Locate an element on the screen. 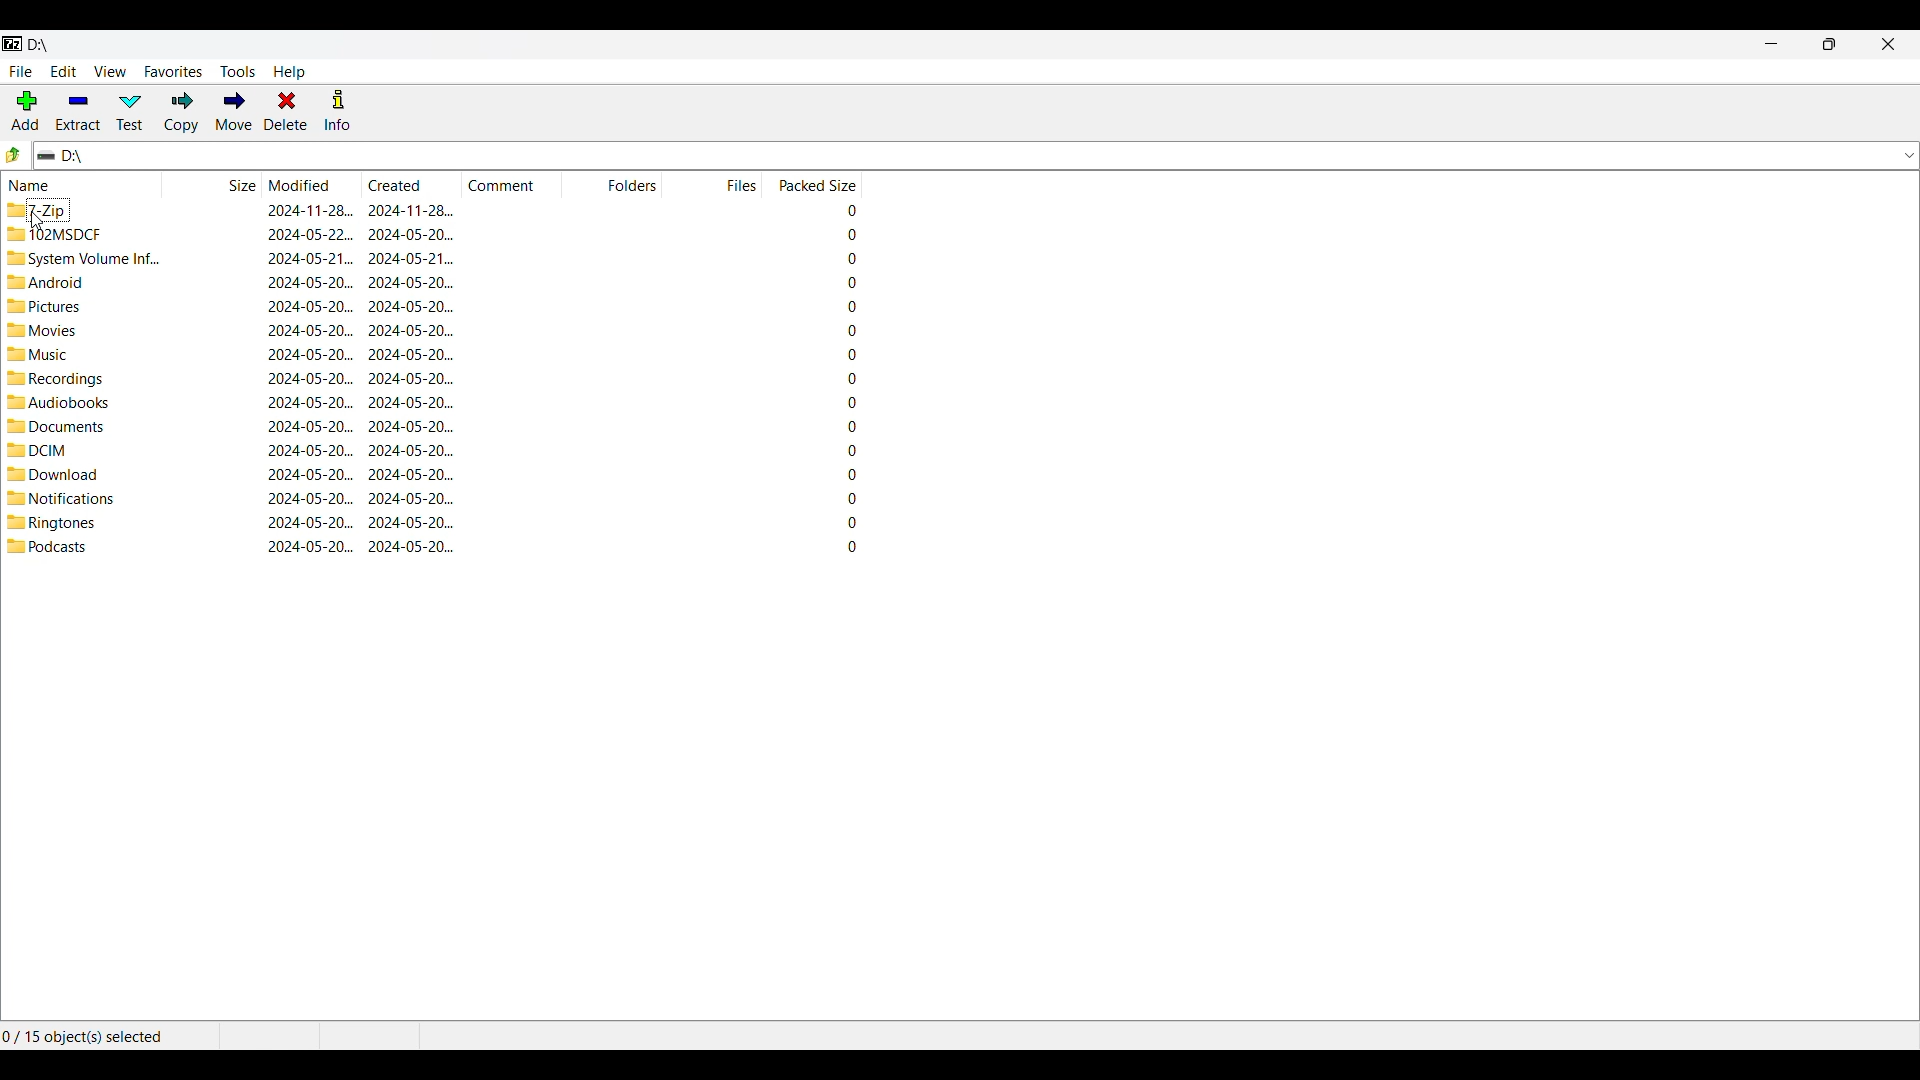 The width and height of the screenshot is (1920, 1080). modified date & time is located at coordinates (311, 475).